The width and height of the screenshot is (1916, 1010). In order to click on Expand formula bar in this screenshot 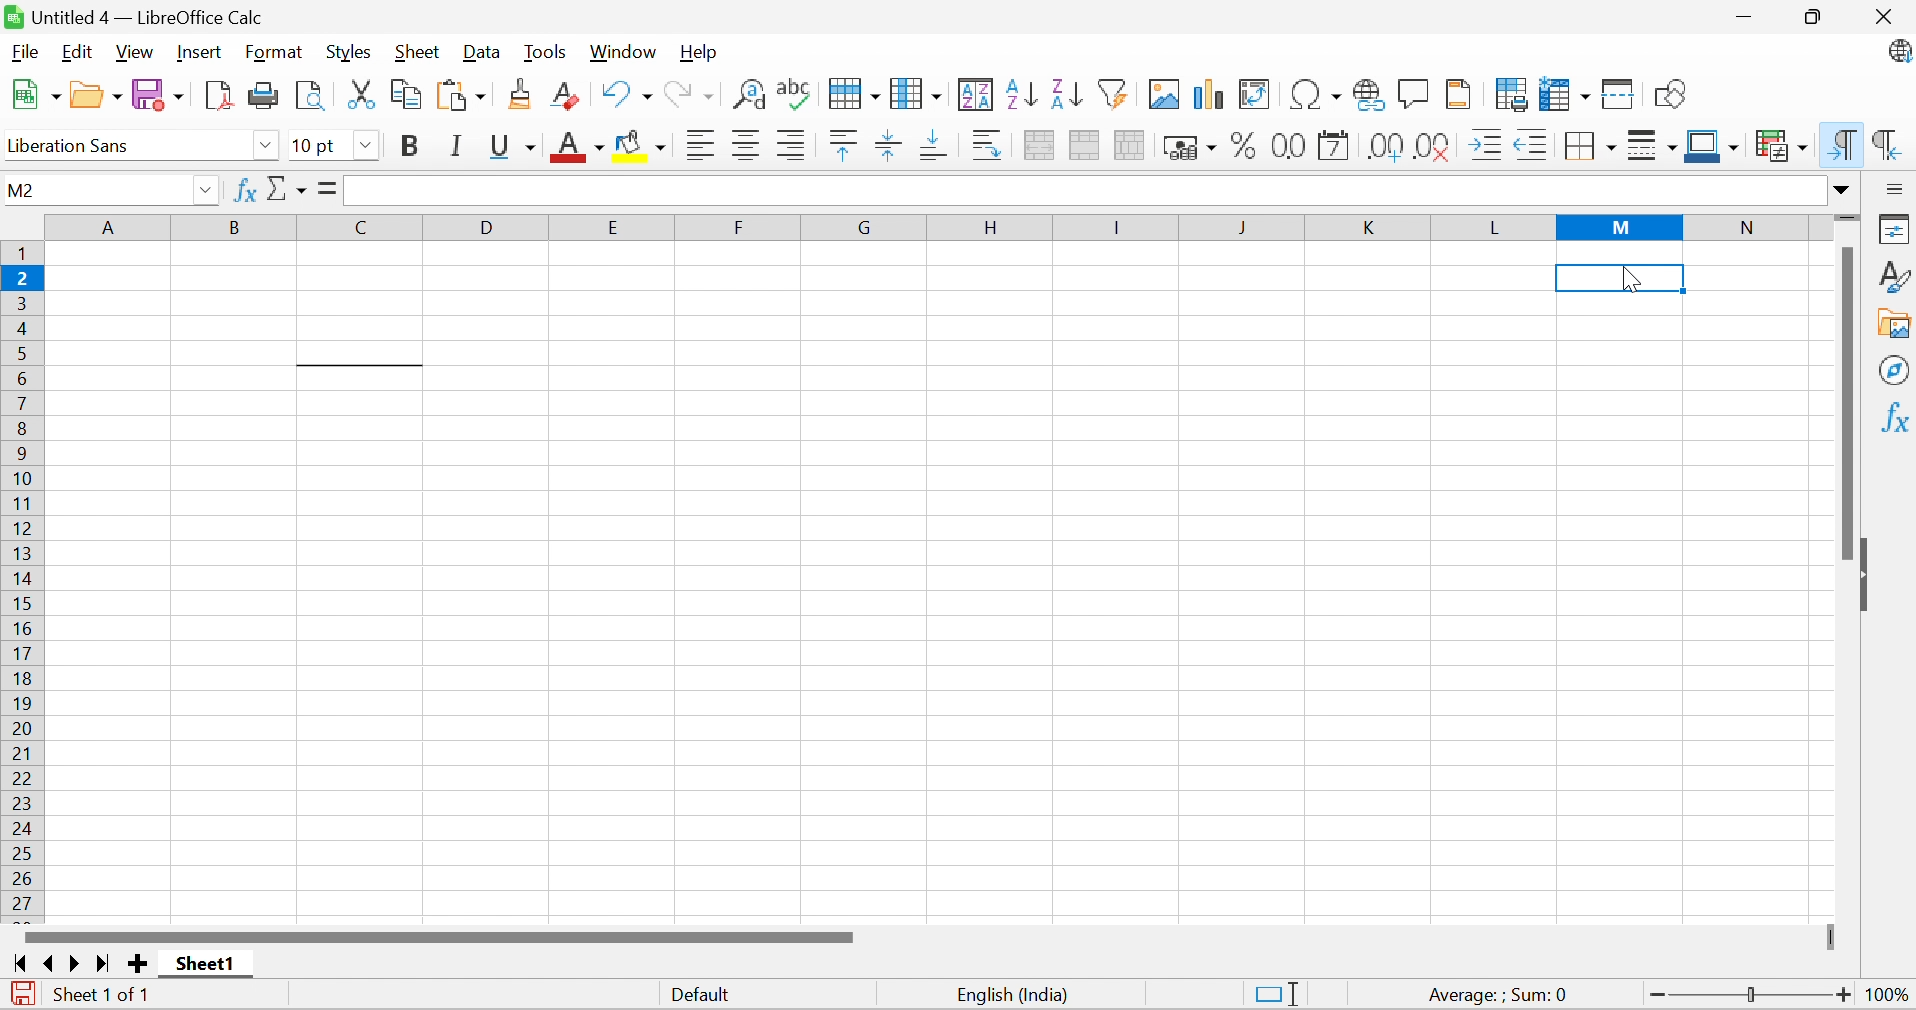, I will do `click(1843, 190)`.